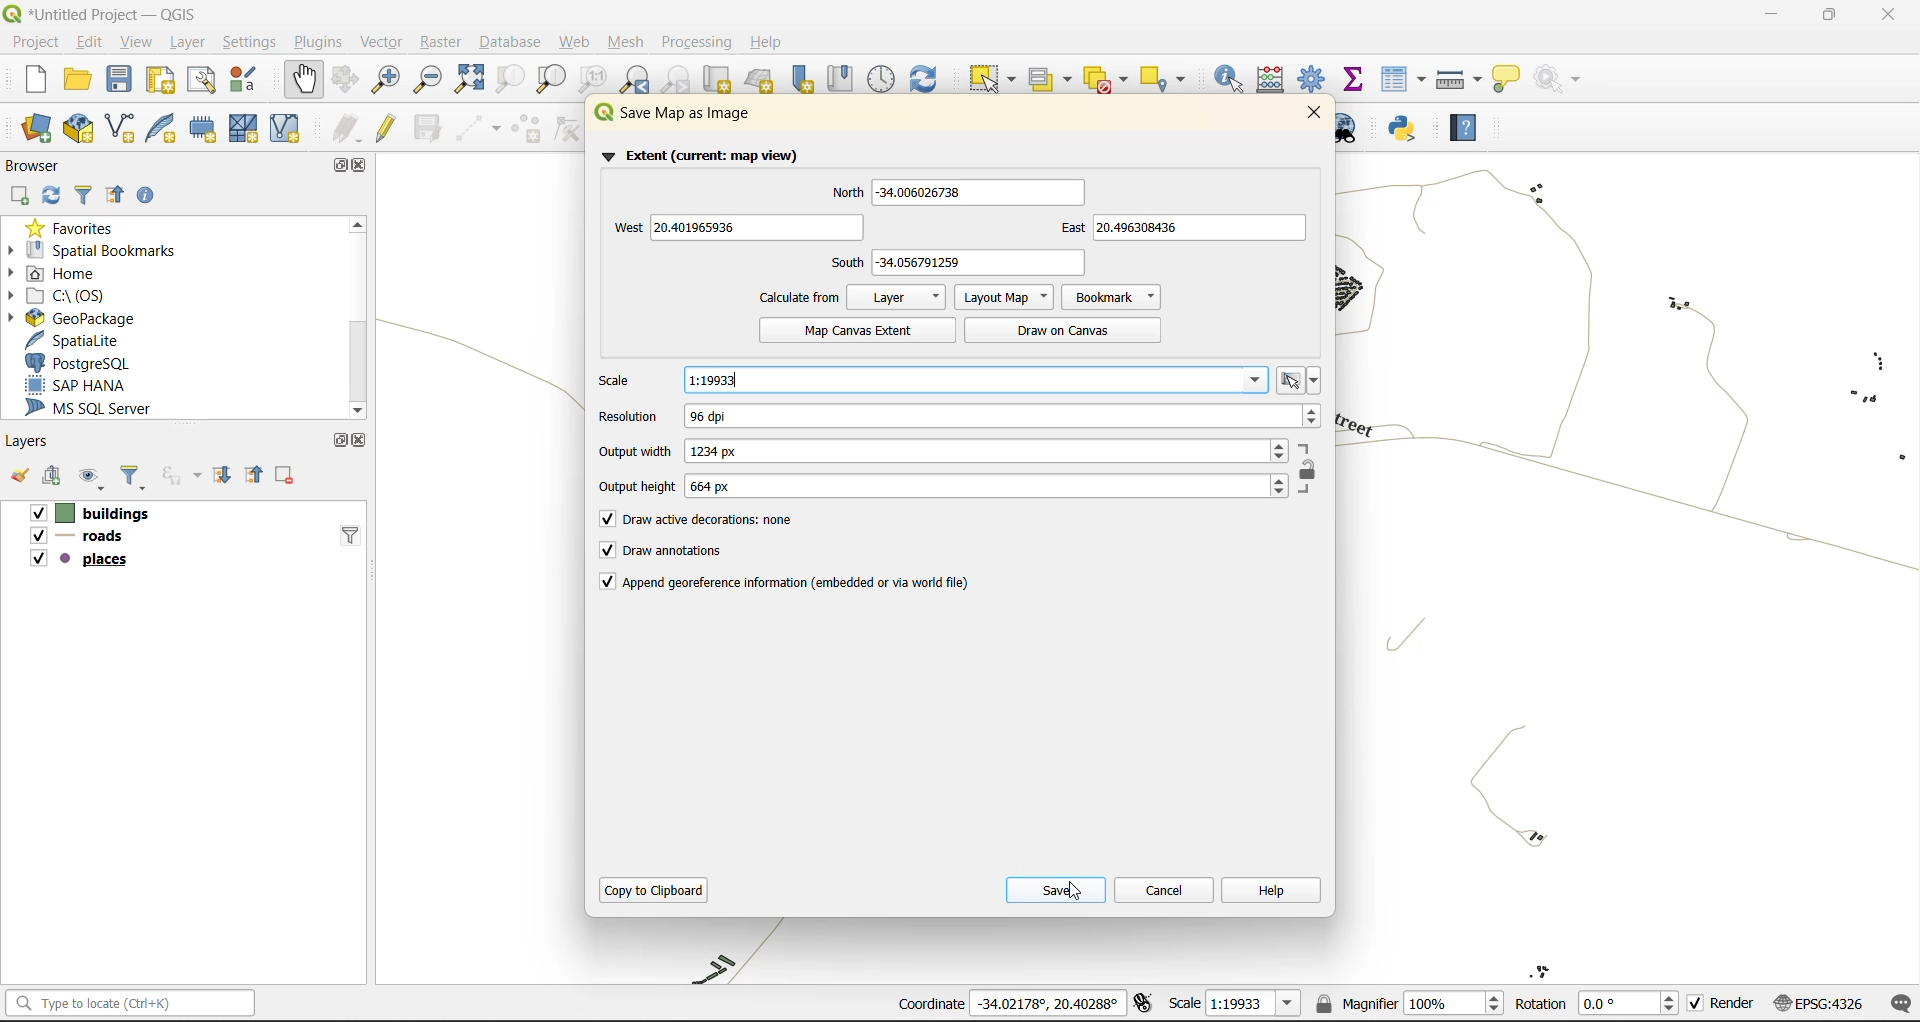  What do you see at coordinates (62, 296) in the screenshot?
I see `c\:os` at bounding box center [62, 296].